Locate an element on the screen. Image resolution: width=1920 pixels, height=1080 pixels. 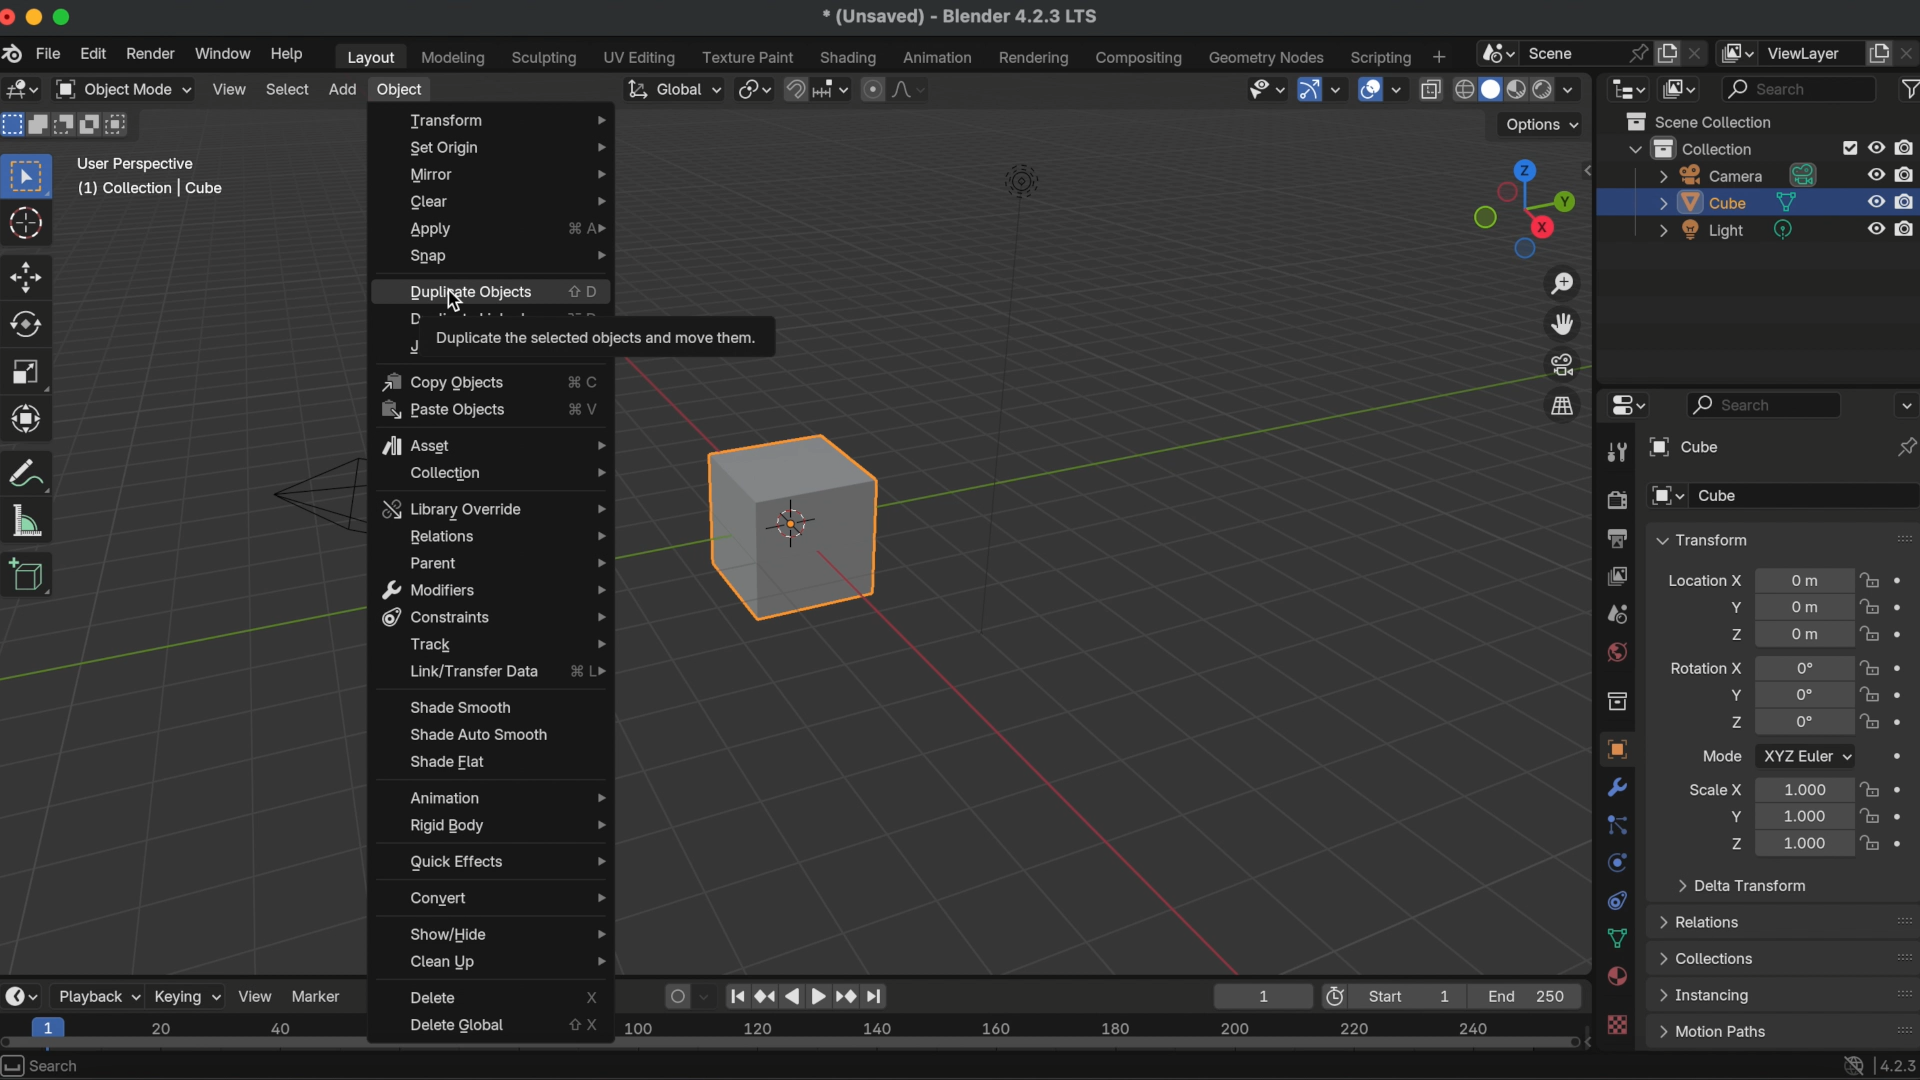
instancing is located at coordinates (1709, 996).